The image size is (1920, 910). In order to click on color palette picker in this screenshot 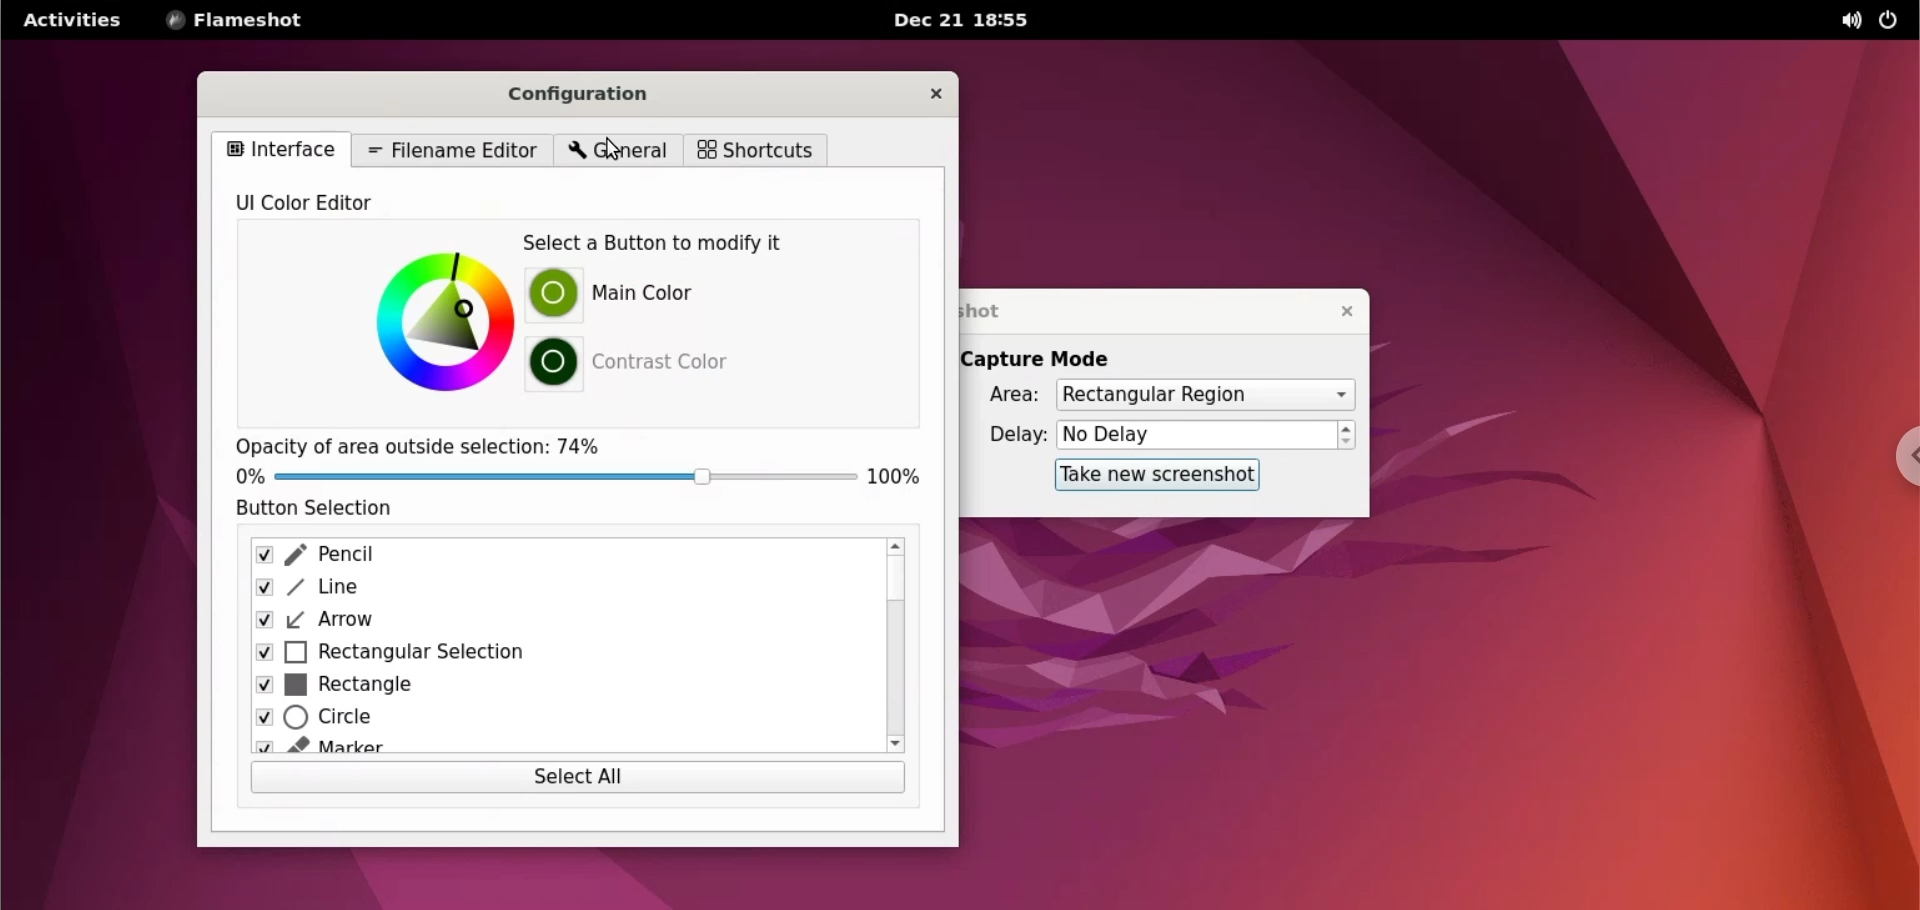, I will do `click(441, 320)`.